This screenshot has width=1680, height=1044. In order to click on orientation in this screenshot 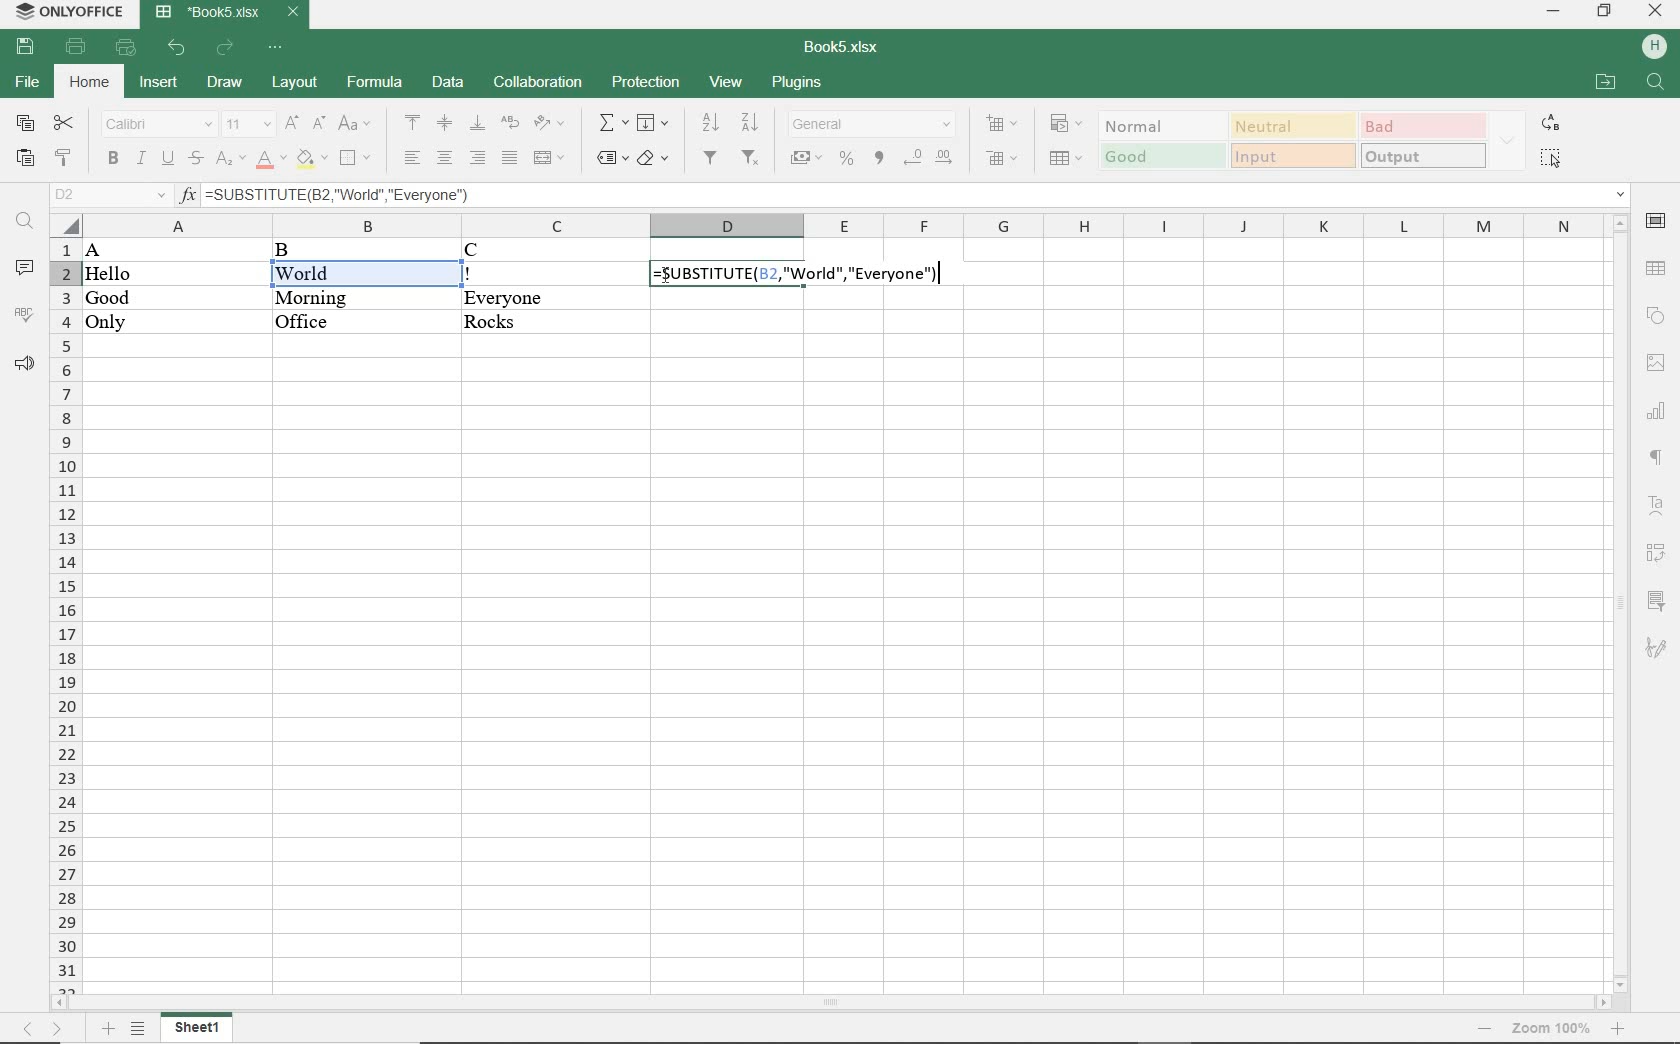, I will do `click(549, 125)`.